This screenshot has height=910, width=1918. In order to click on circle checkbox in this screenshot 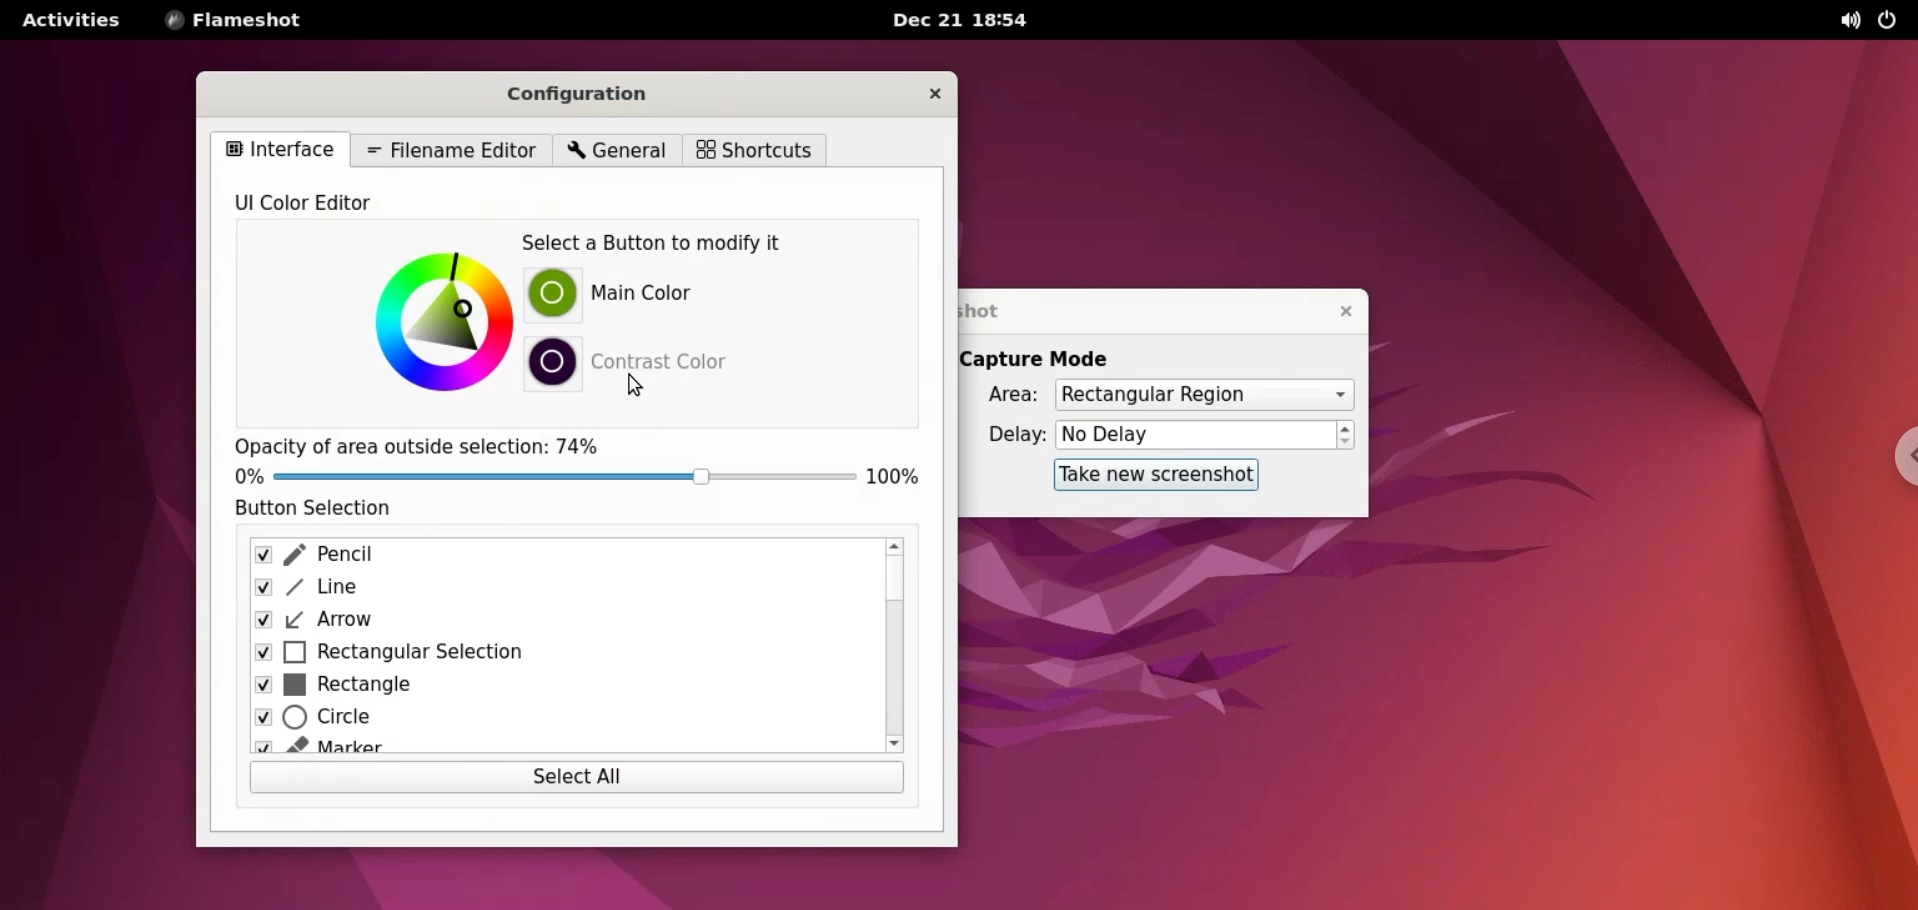, I will do `click(550, 721)`.